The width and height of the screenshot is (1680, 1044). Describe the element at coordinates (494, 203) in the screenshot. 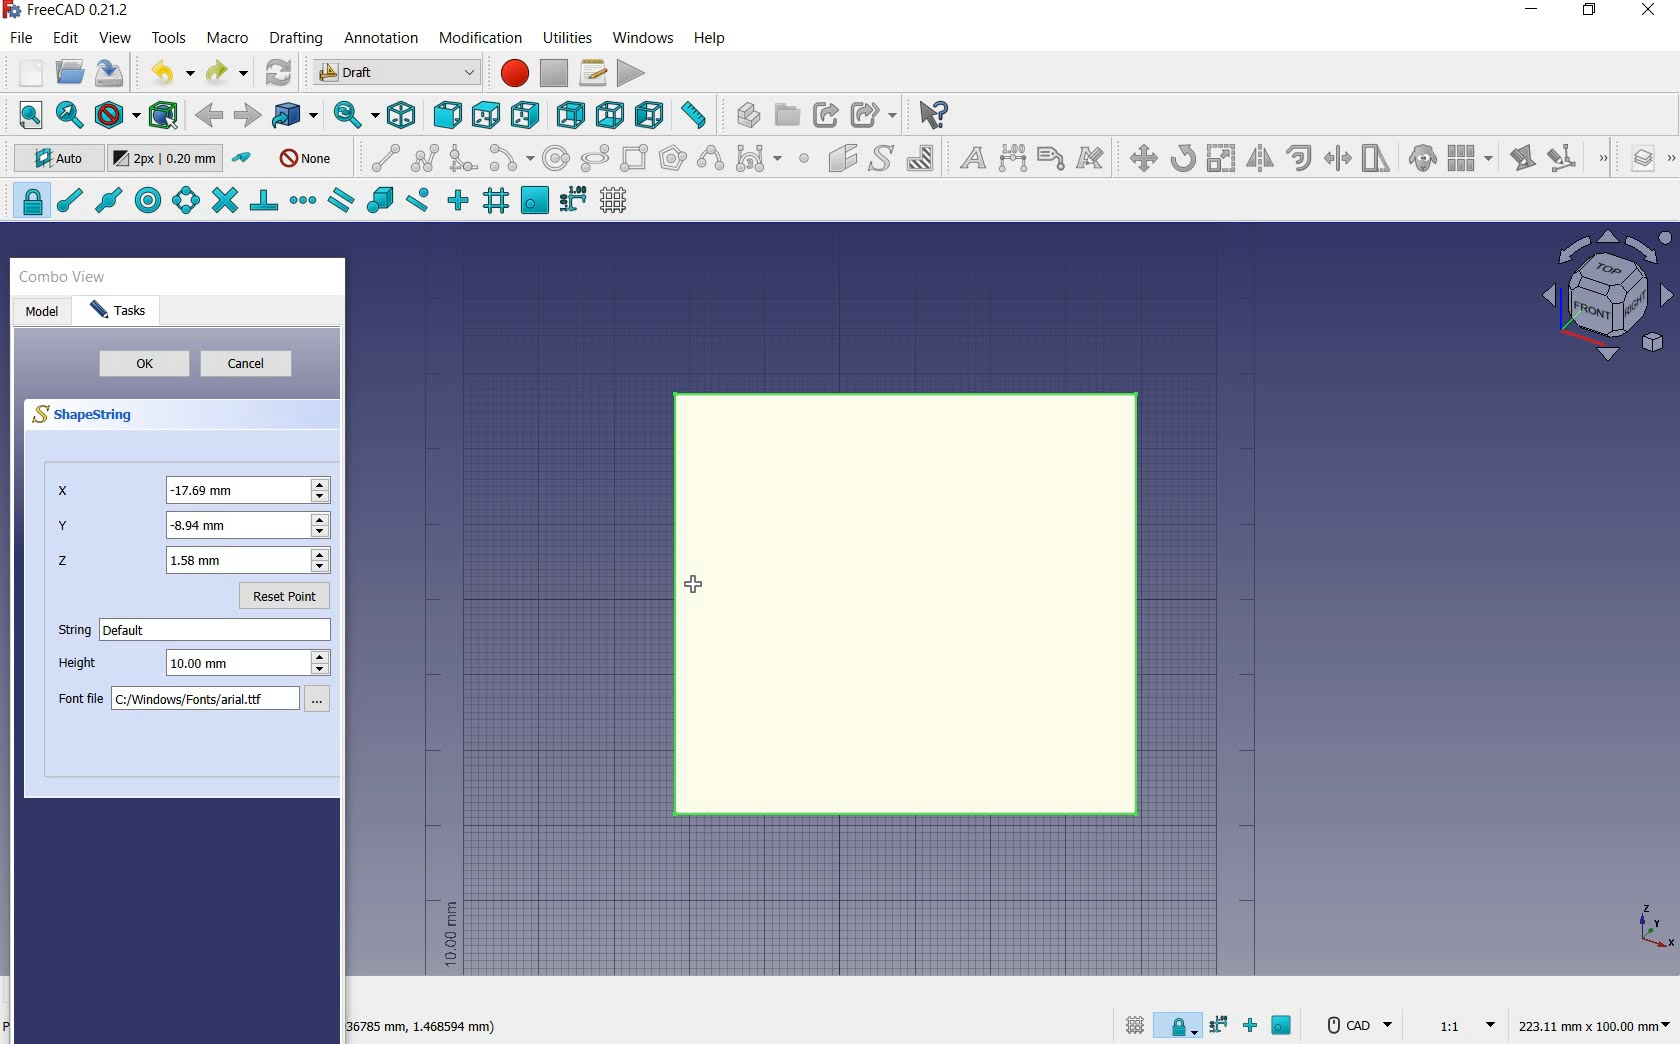

I see `snap grid` at that location.